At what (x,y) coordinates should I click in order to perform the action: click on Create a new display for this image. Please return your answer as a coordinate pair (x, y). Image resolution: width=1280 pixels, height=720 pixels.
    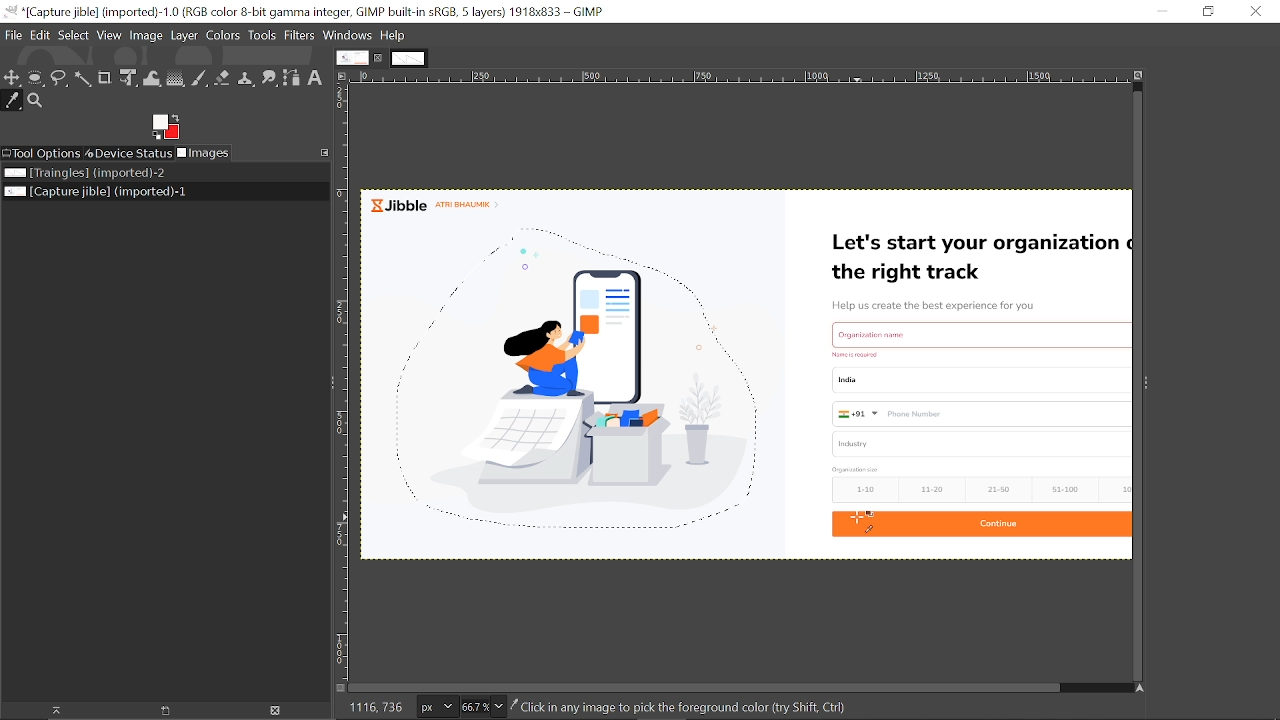
    Looking at the image, I should click on (160, 711).